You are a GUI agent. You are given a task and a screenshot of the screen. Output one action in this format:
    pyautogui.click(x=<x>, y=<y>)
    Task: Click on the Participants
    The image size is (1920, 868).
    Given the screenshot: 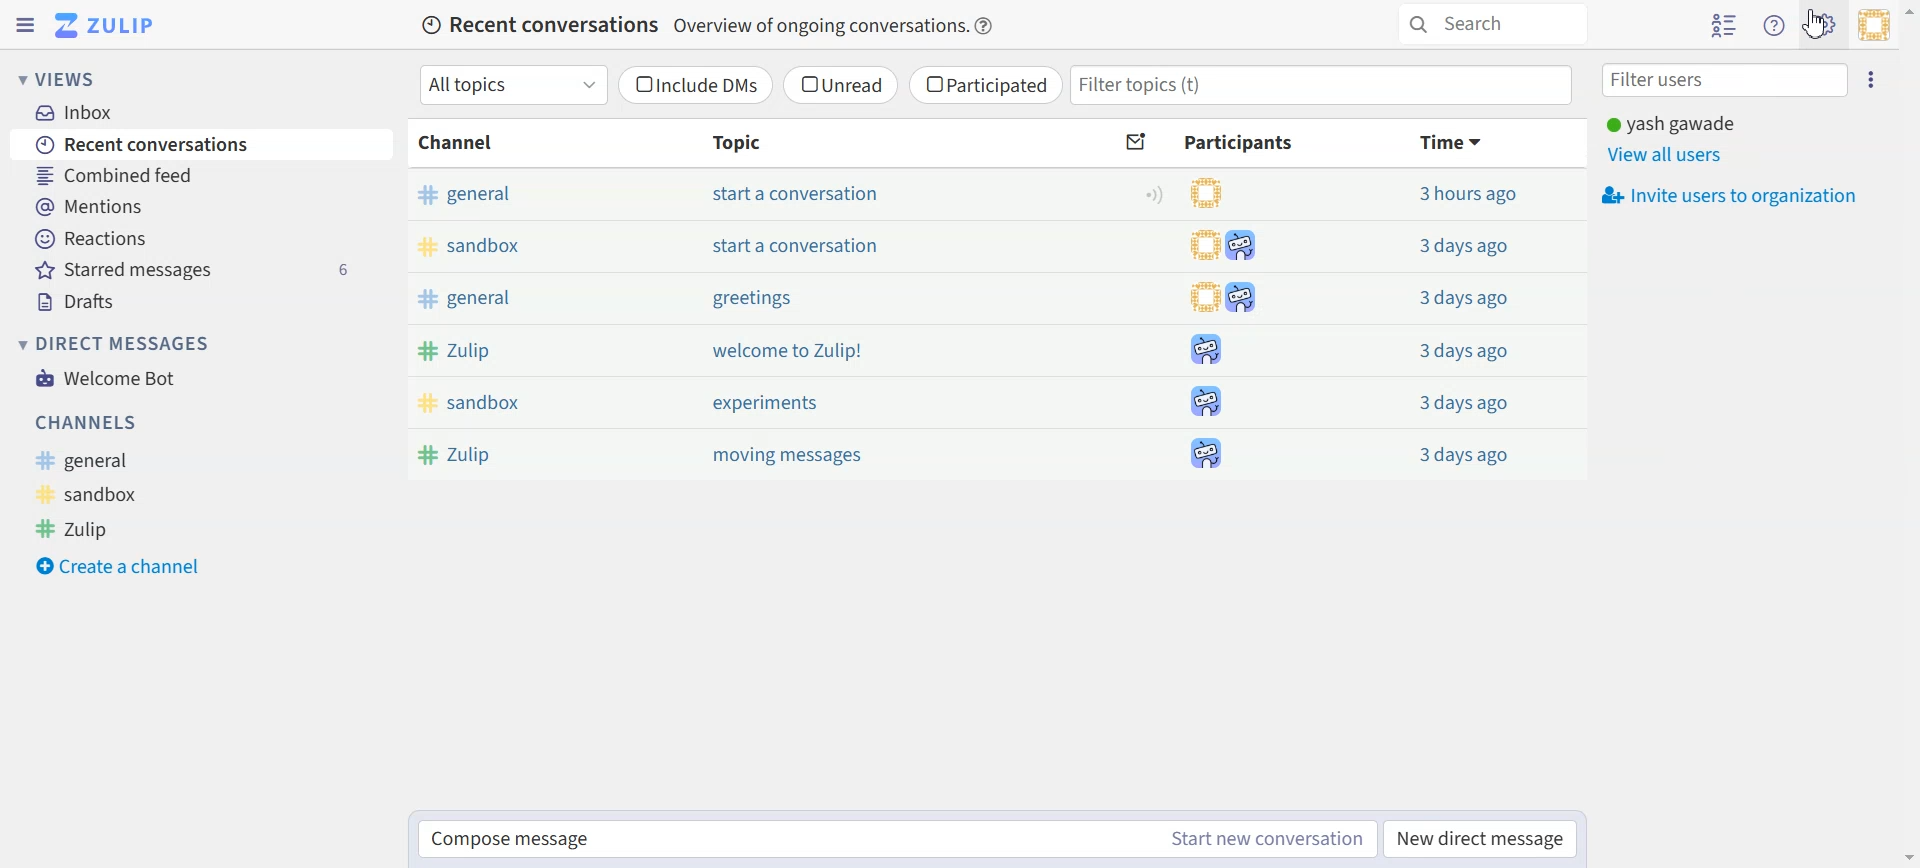 What is the action you would take?
    pyautogui.click(x=1239, y=142)
    